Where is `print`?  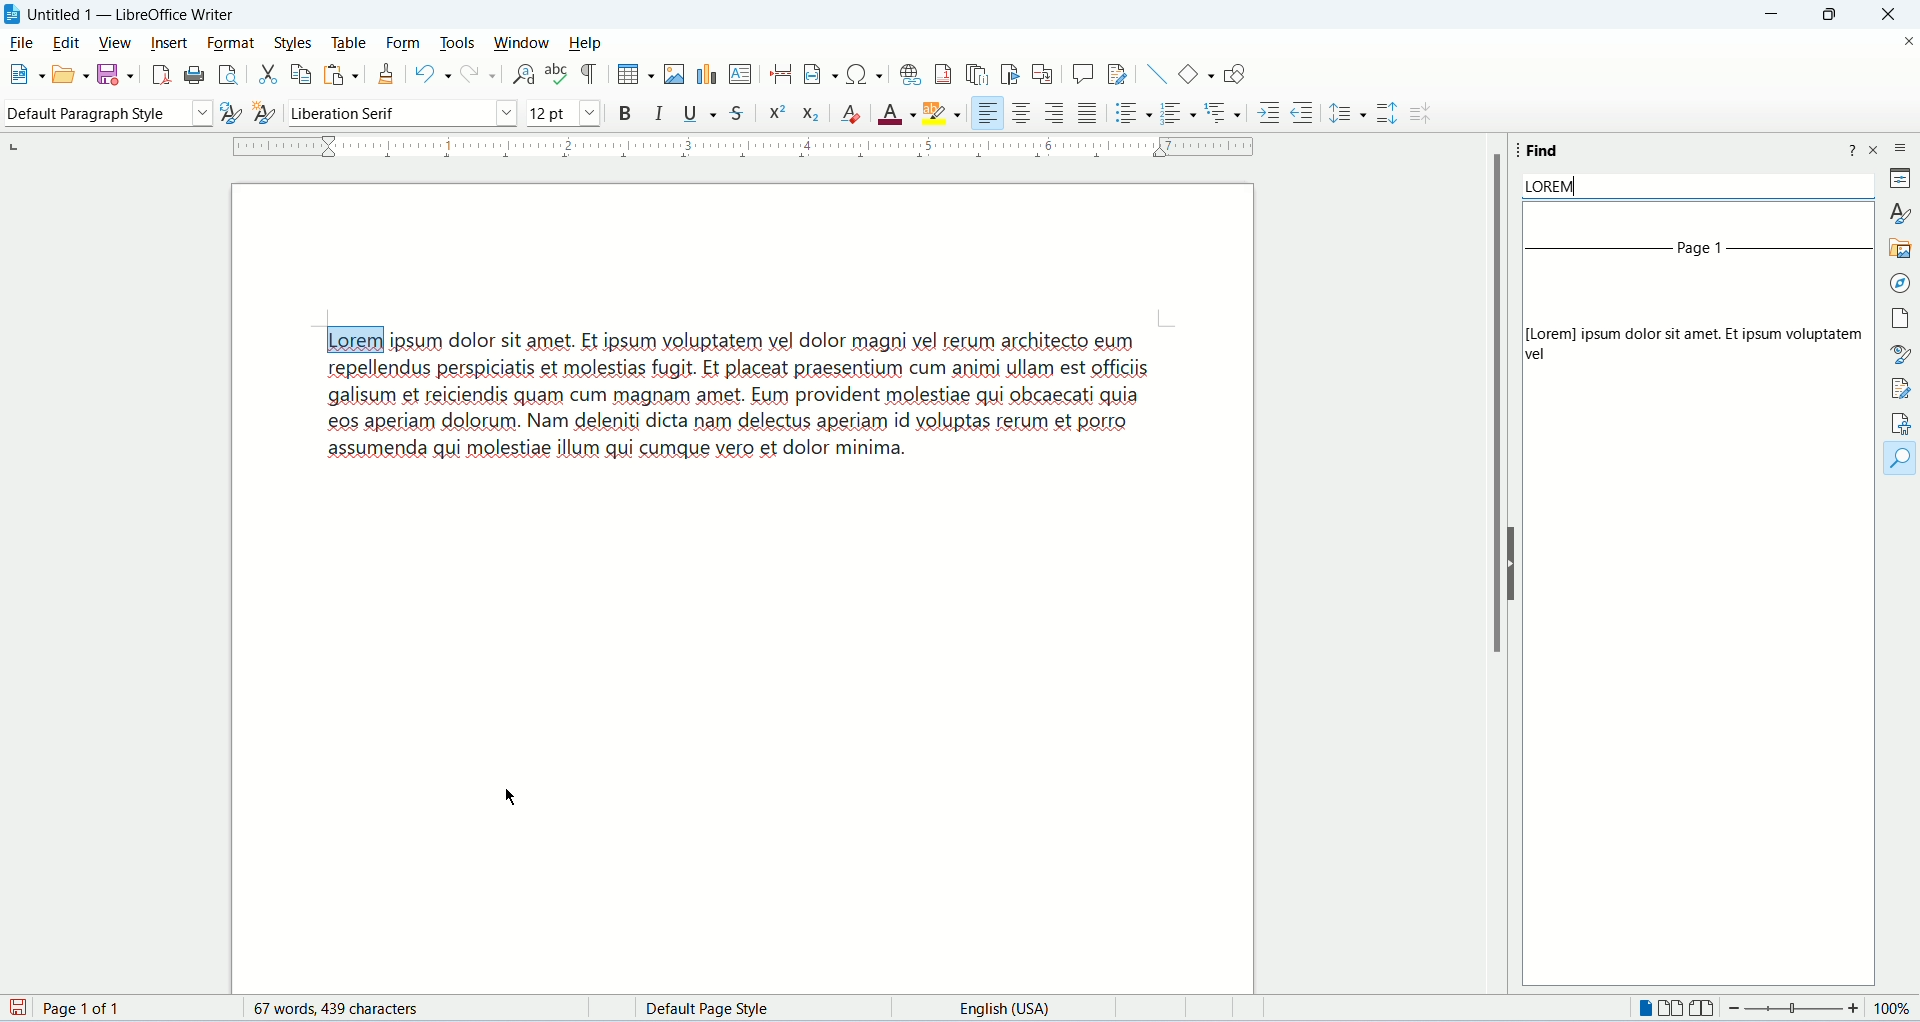
print is located at coordinates (193, 75).